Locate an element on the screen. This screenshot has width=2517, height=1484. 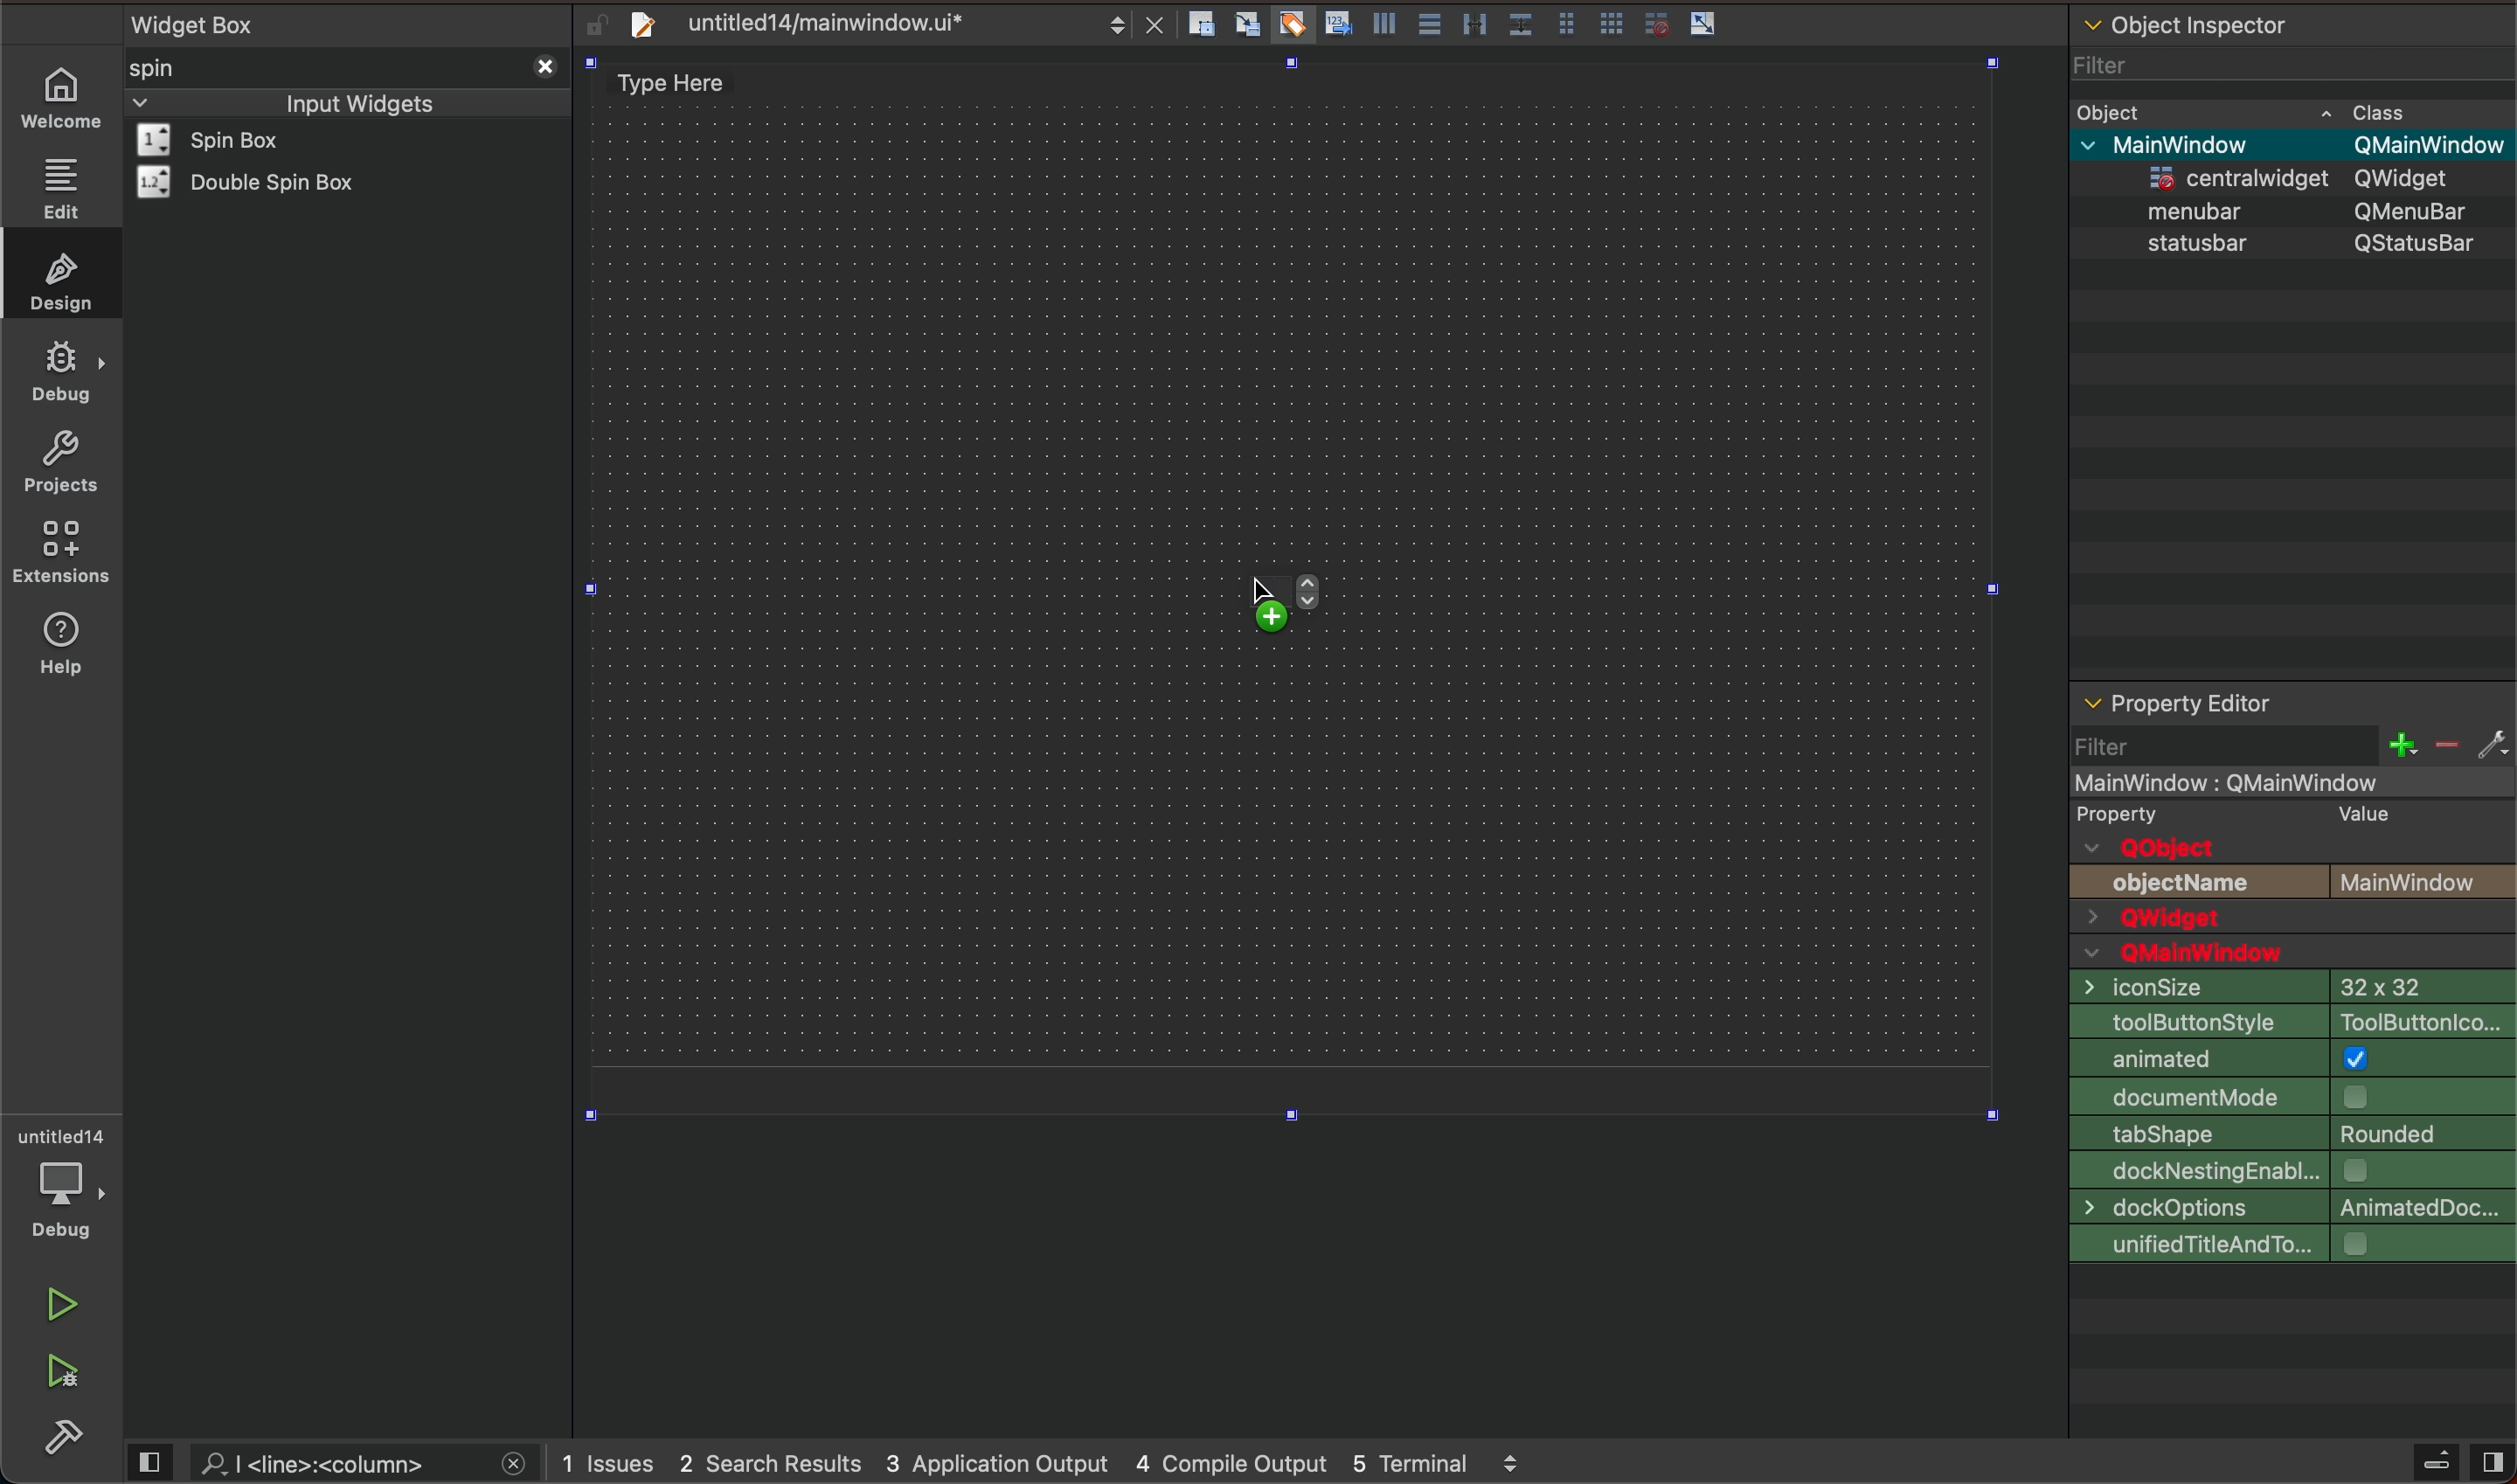
widget is located at coordinates (258, 182).